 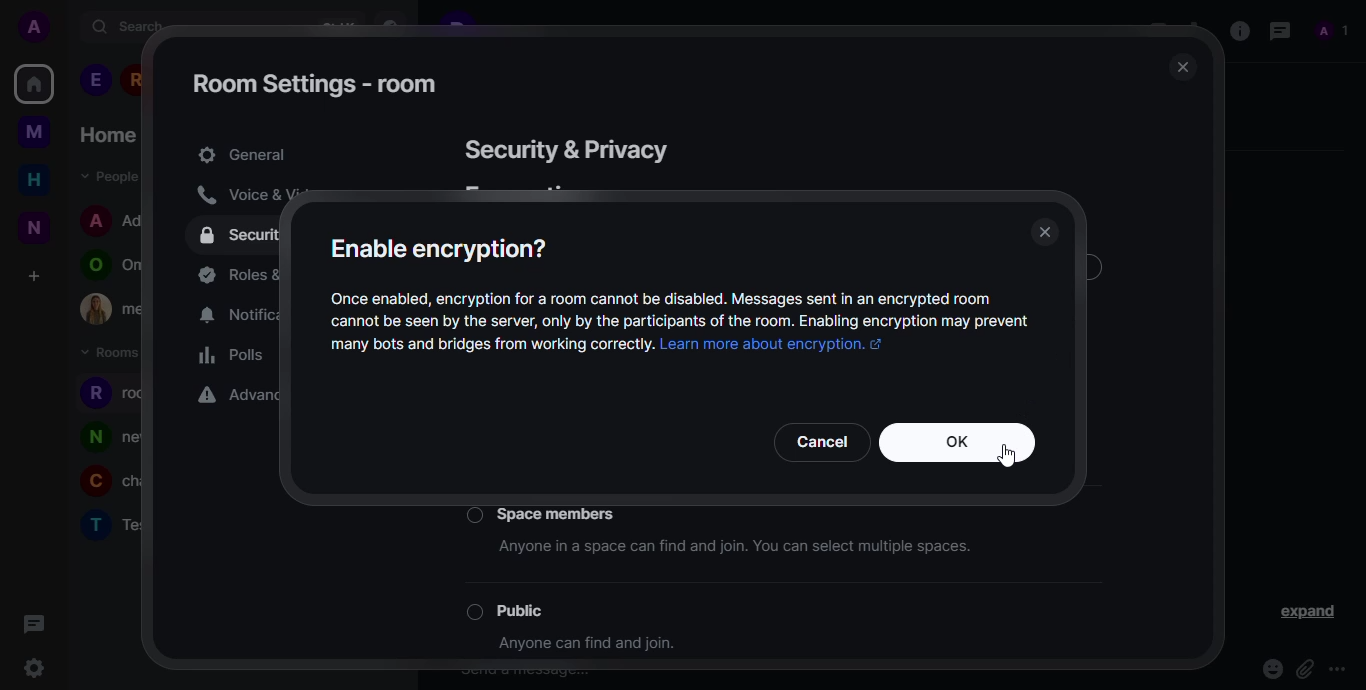 What do you see at coordinates (35, 276) in the screenshot?
I see `create a space` at bounding box center [35, 276].